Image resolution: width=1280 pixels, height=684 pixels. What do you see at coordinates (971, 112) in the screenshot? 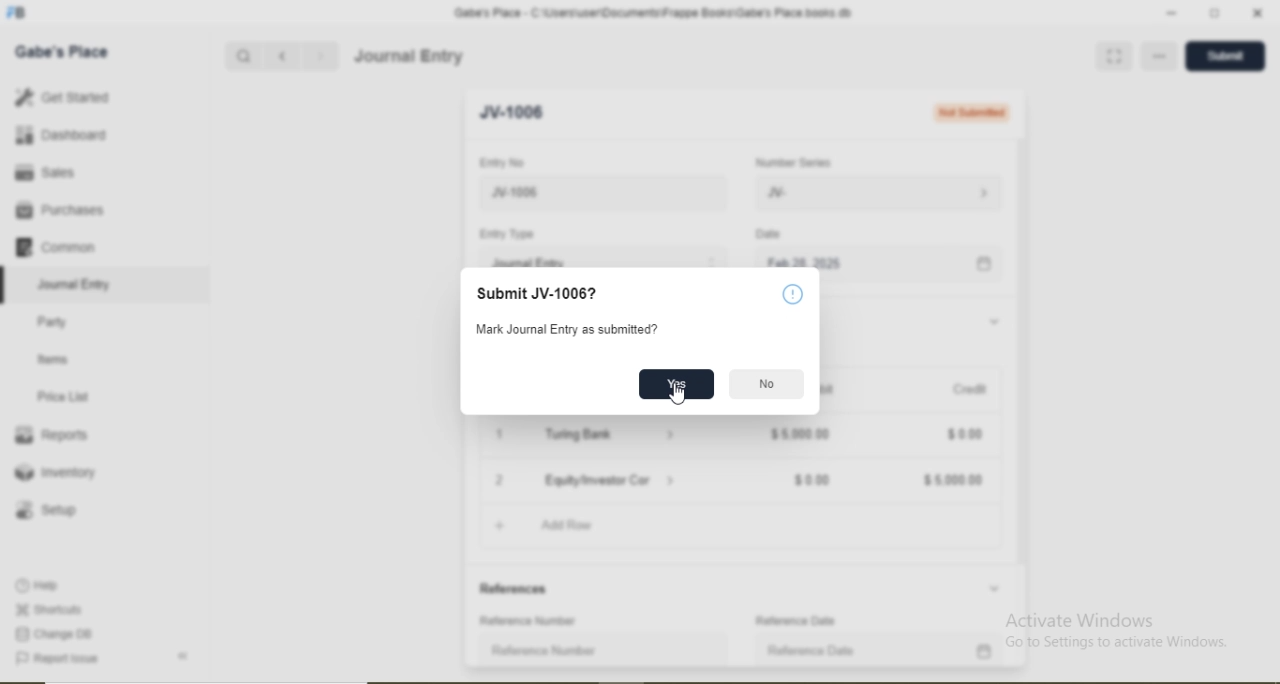
I see `Not Submitted` at bounding box center [971, 112].